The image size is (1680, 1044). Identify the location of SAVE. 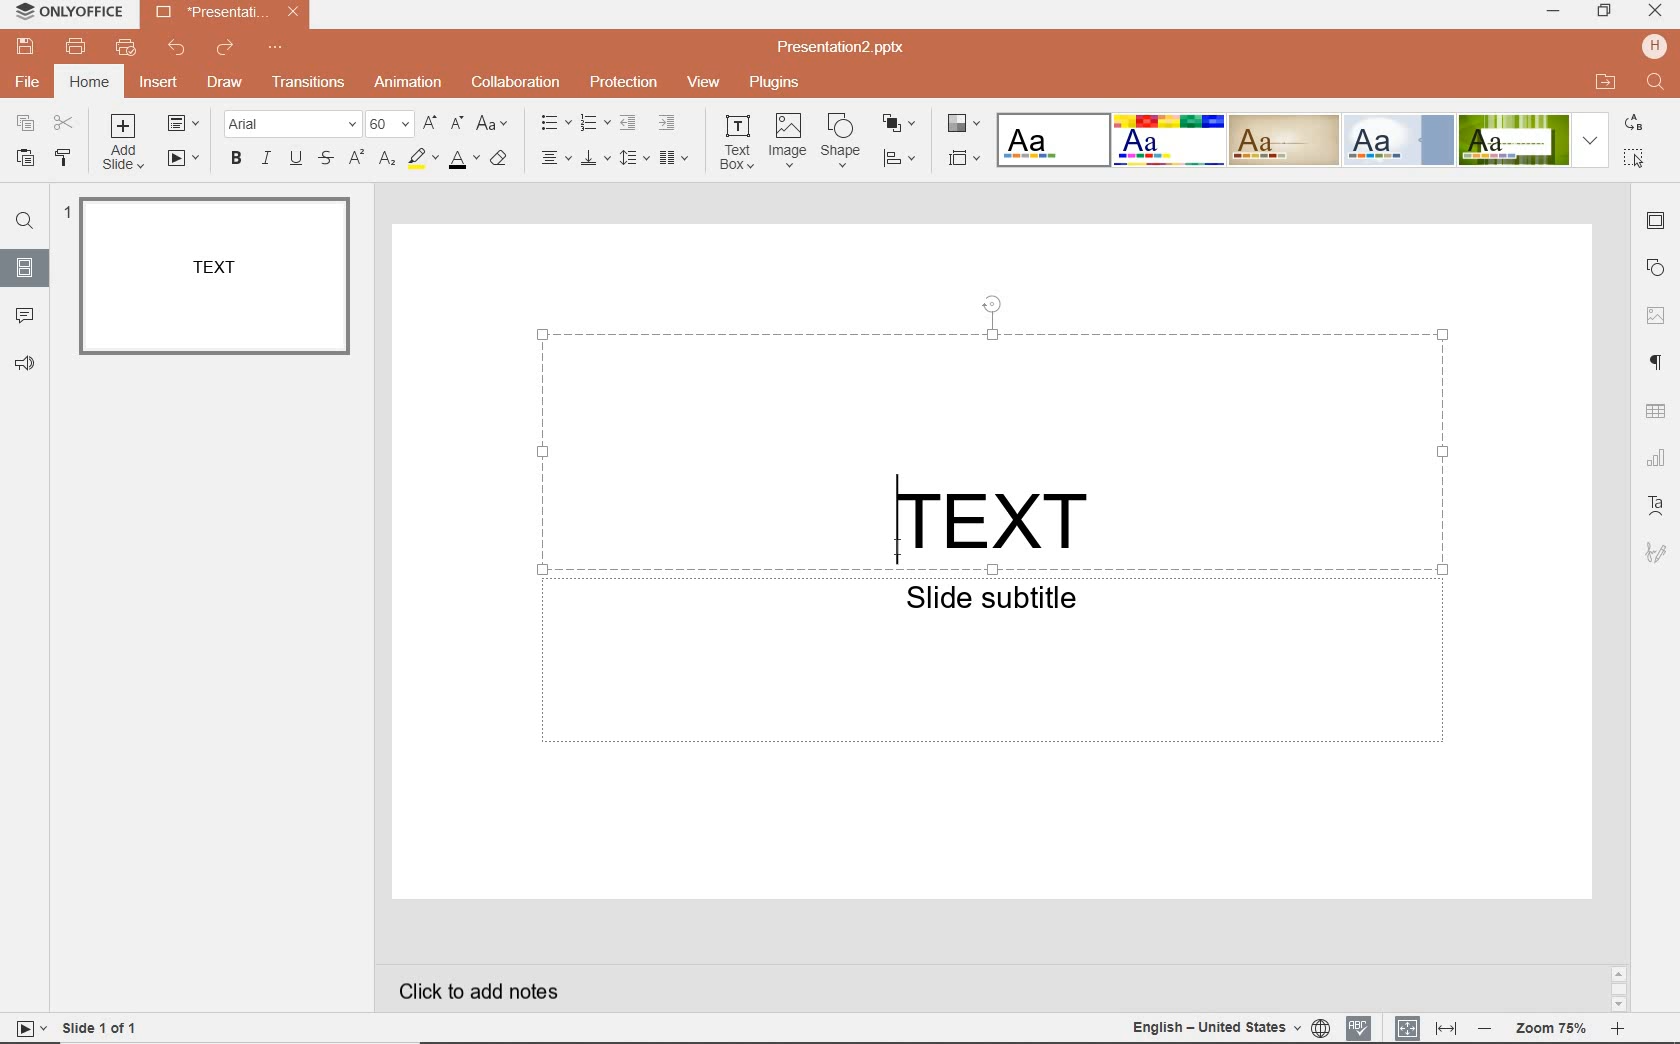
(25, 45).